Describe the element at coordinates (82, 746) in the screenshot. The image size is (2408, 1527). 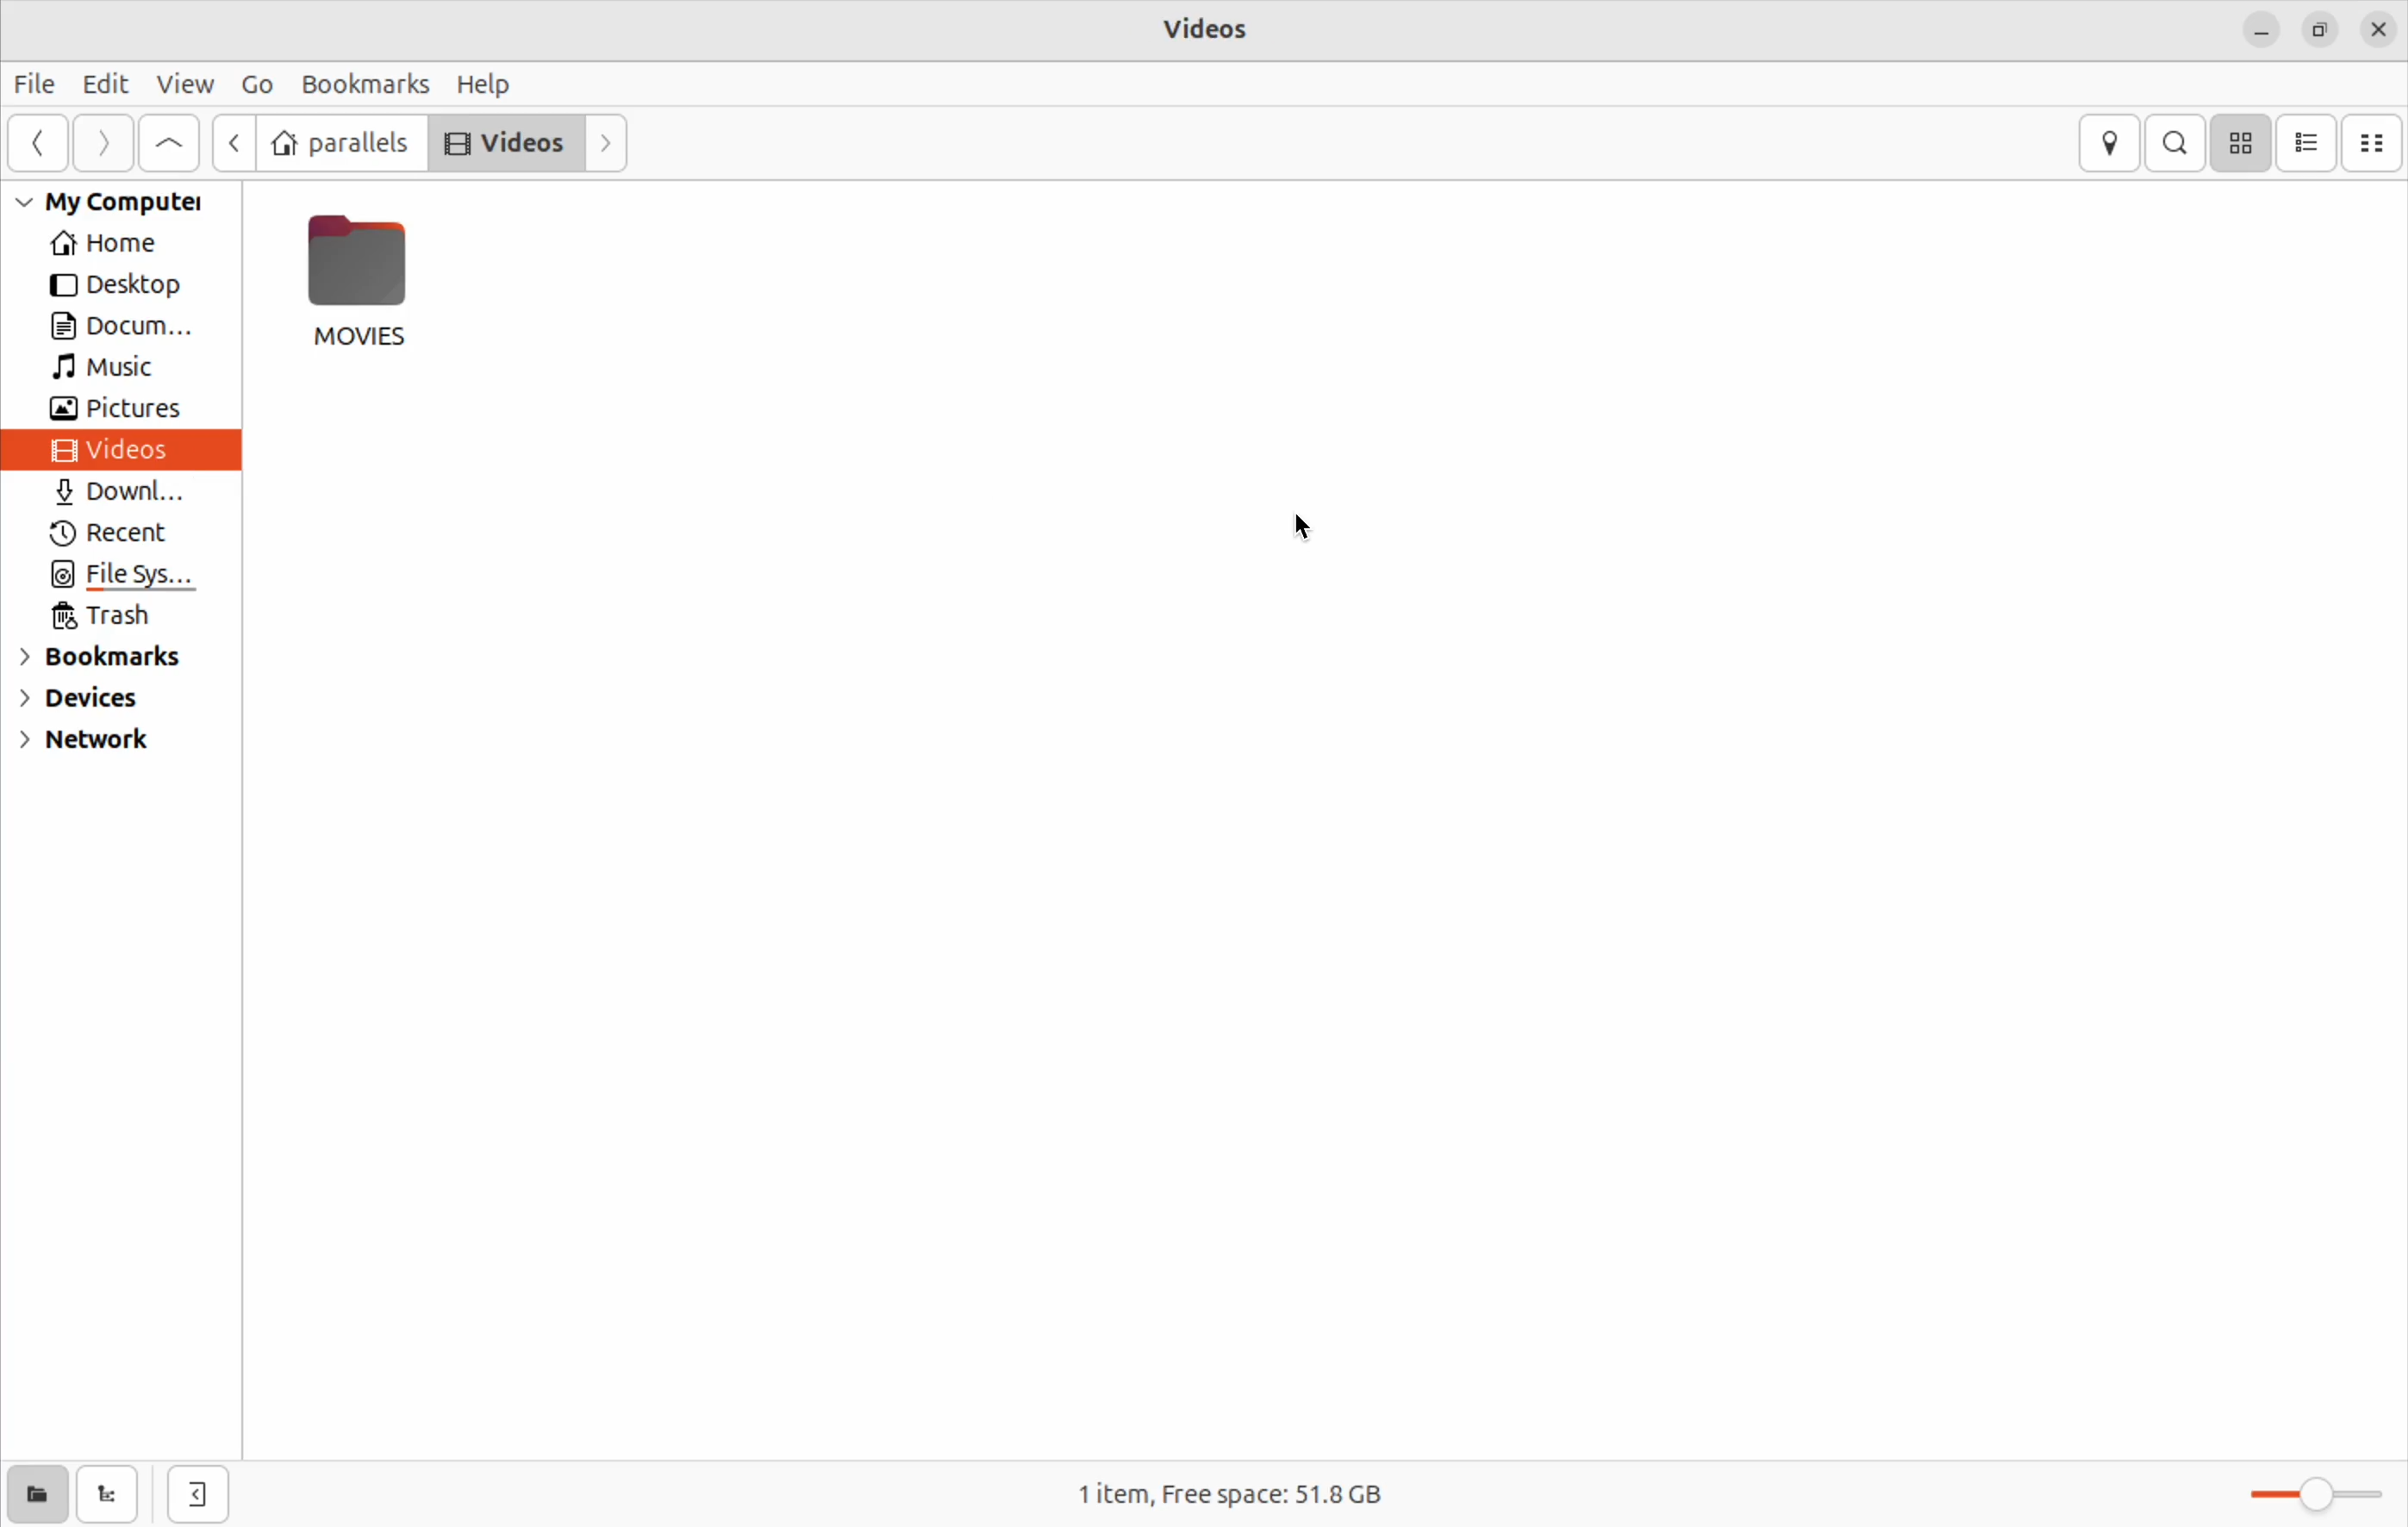
I see `Network` at that location.